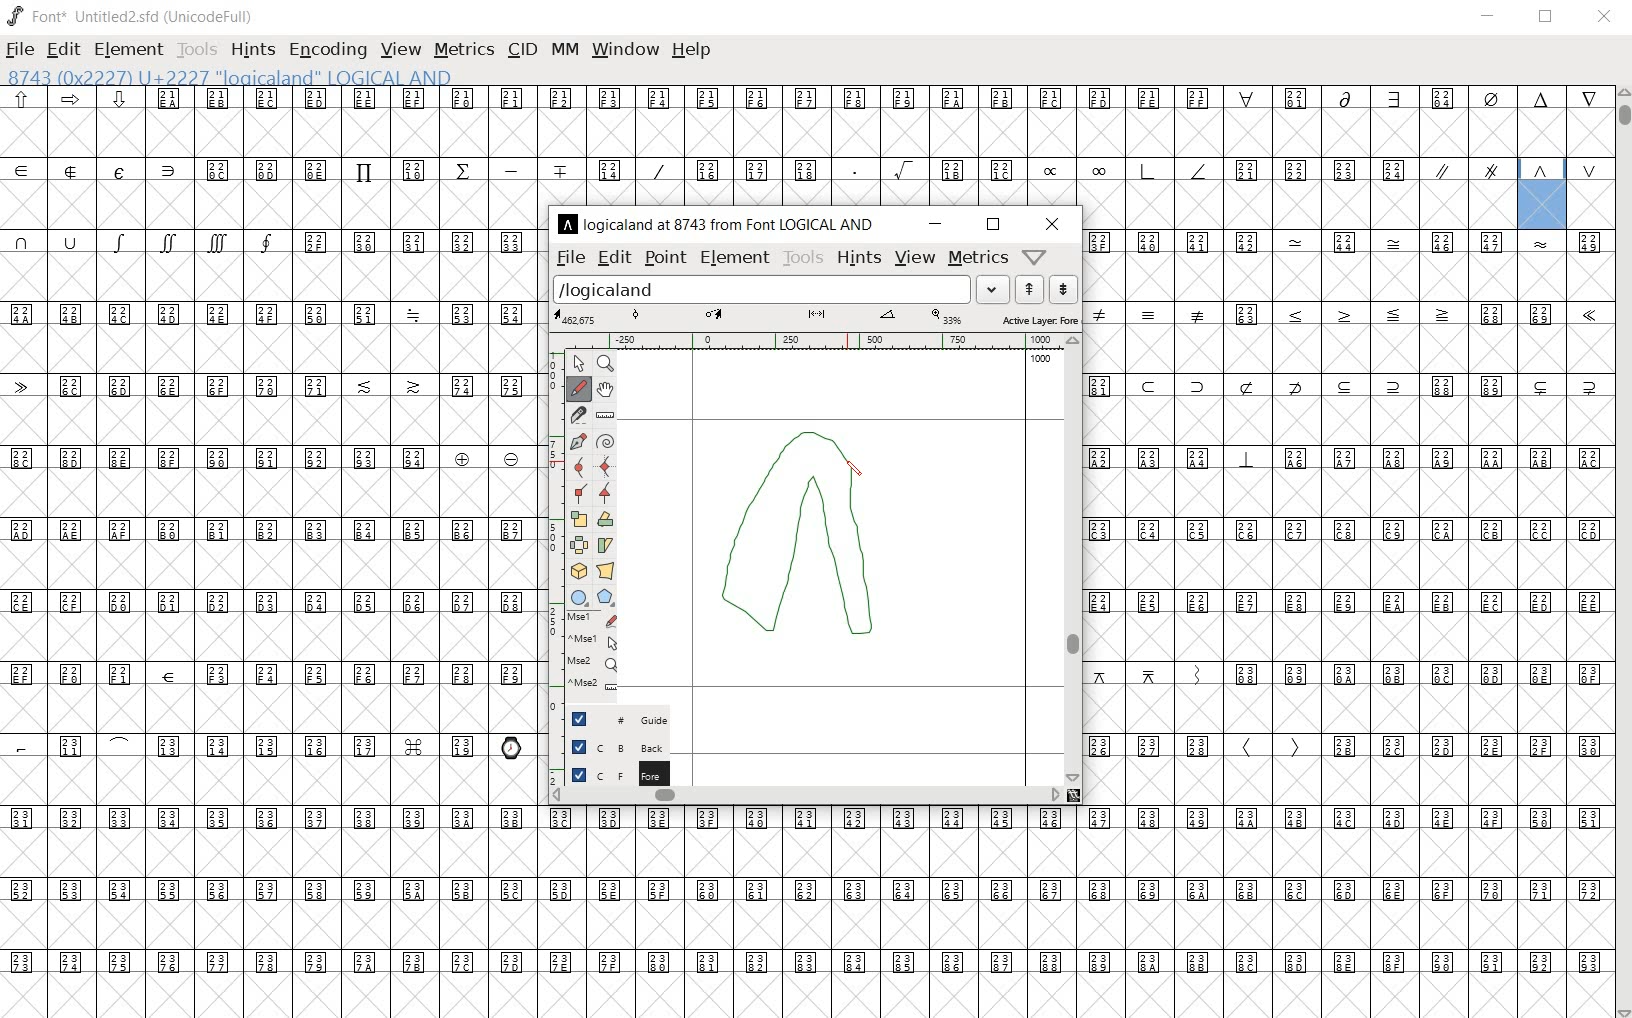  What do you see at coordinates (128, 51) in the screenshot?
I see `element` at bounding box center [128, 51].